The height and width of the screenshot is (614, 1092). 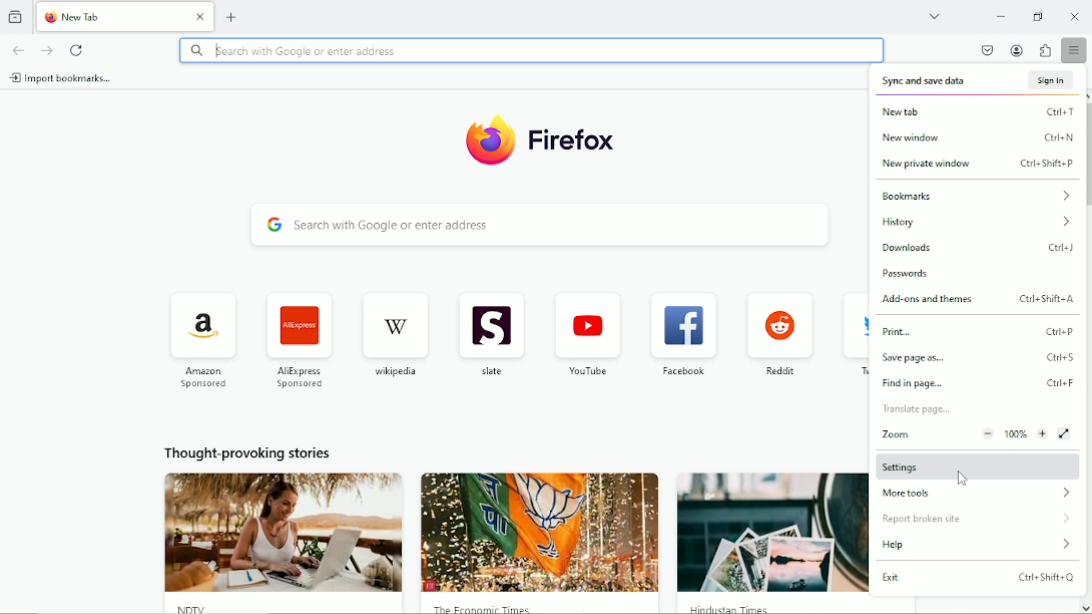 What do you see at coordinates (773, 605) in the screenshot?
I see `Hindustan Times` at bounding box center [773, 605].